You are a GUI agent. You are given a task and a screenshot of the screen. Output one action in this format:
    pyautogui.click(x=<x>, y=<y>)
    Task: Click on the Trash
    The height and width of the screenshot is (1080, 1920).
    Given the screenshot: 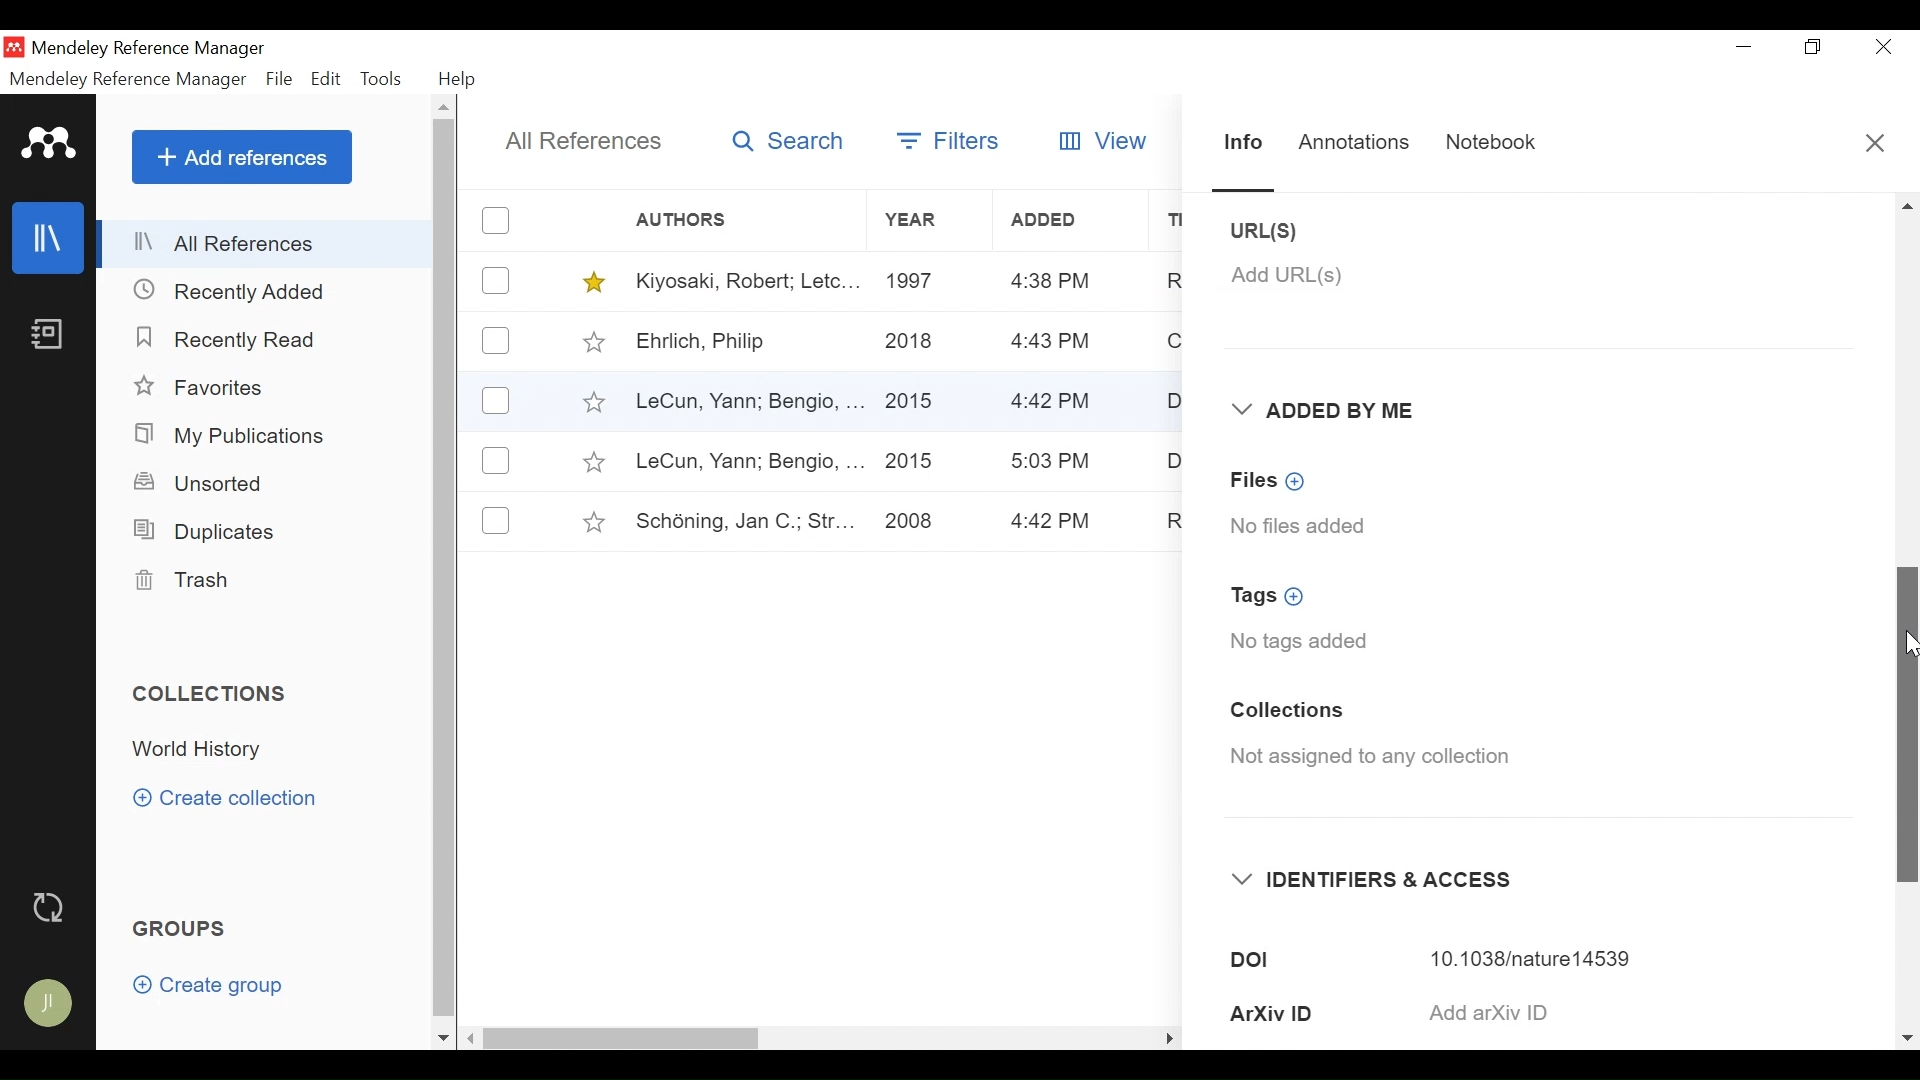 What is the action you would take?
    pyautogui.click(x=181, y=581)
    